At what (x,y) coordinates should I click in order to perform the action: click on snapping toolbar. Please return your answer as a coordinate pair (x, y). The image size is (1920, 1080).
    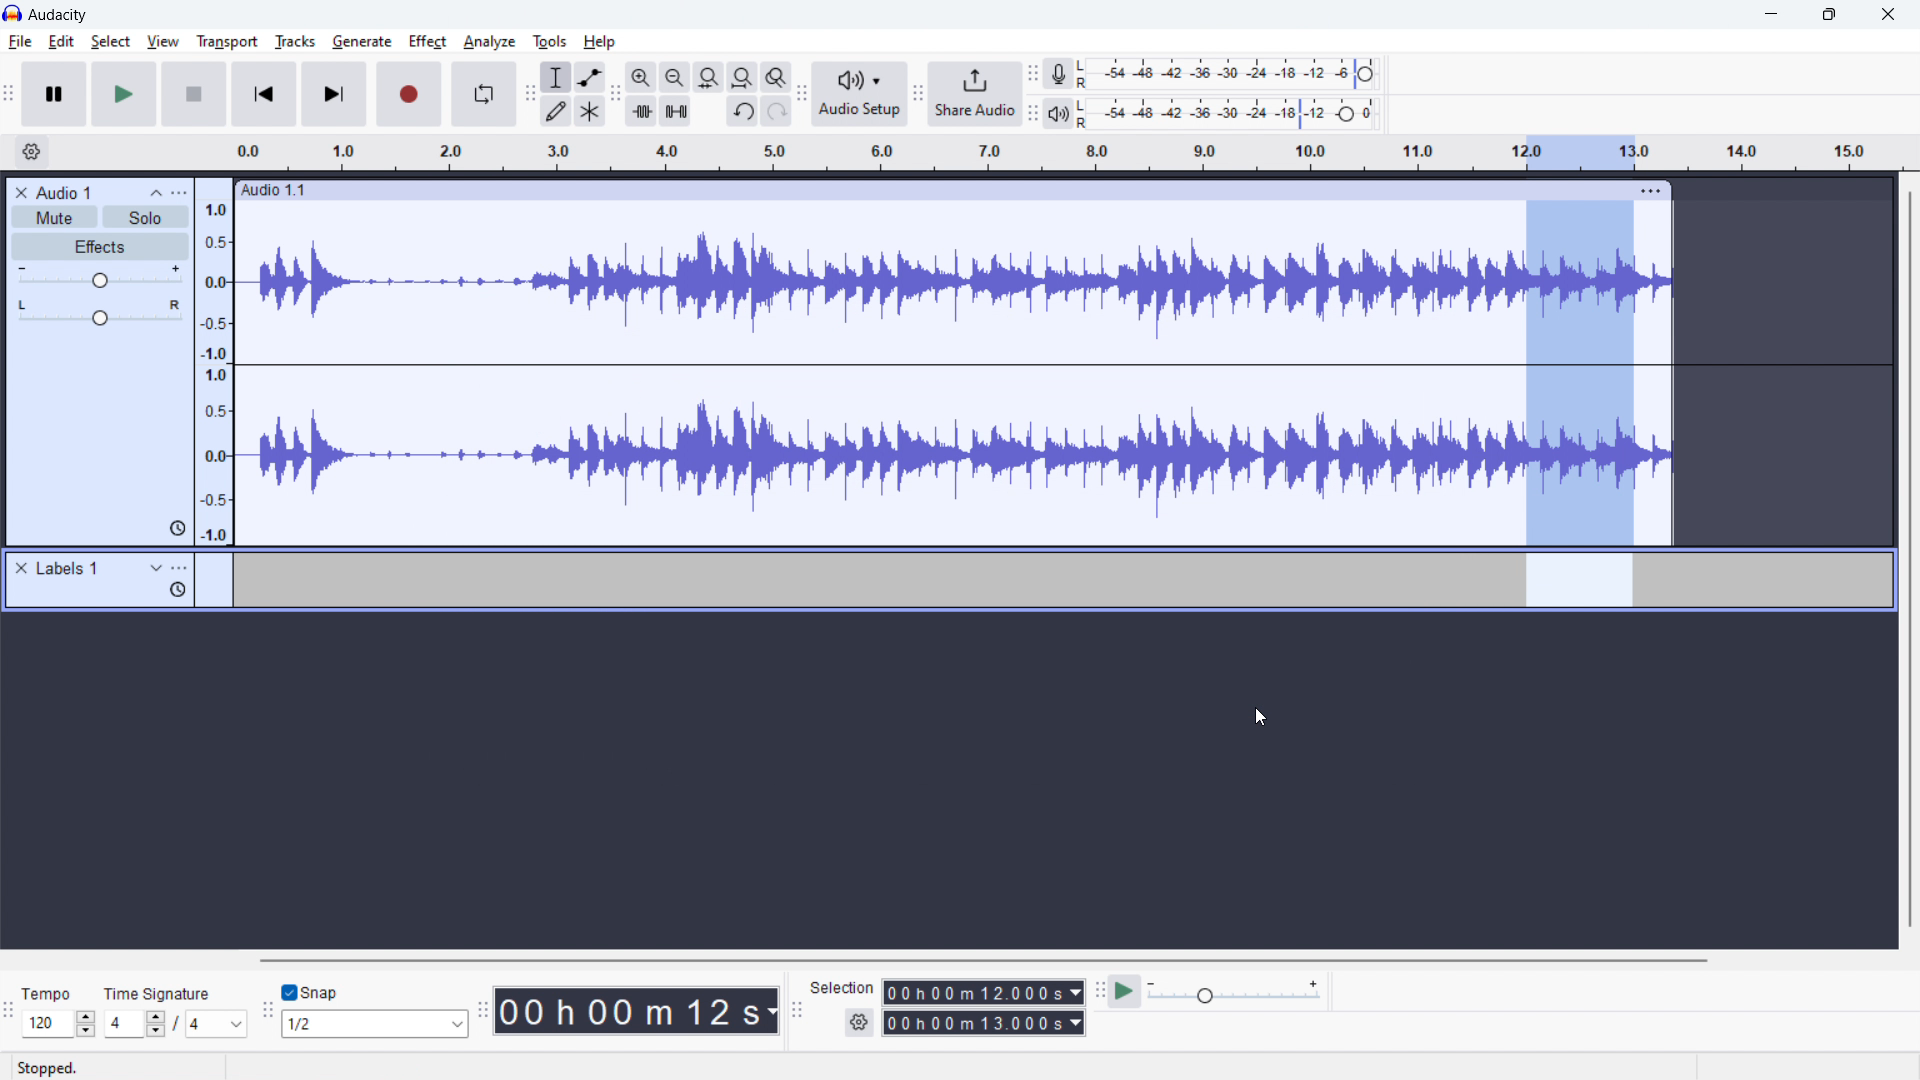
    Looking at the image, I should click on (268, 1013).